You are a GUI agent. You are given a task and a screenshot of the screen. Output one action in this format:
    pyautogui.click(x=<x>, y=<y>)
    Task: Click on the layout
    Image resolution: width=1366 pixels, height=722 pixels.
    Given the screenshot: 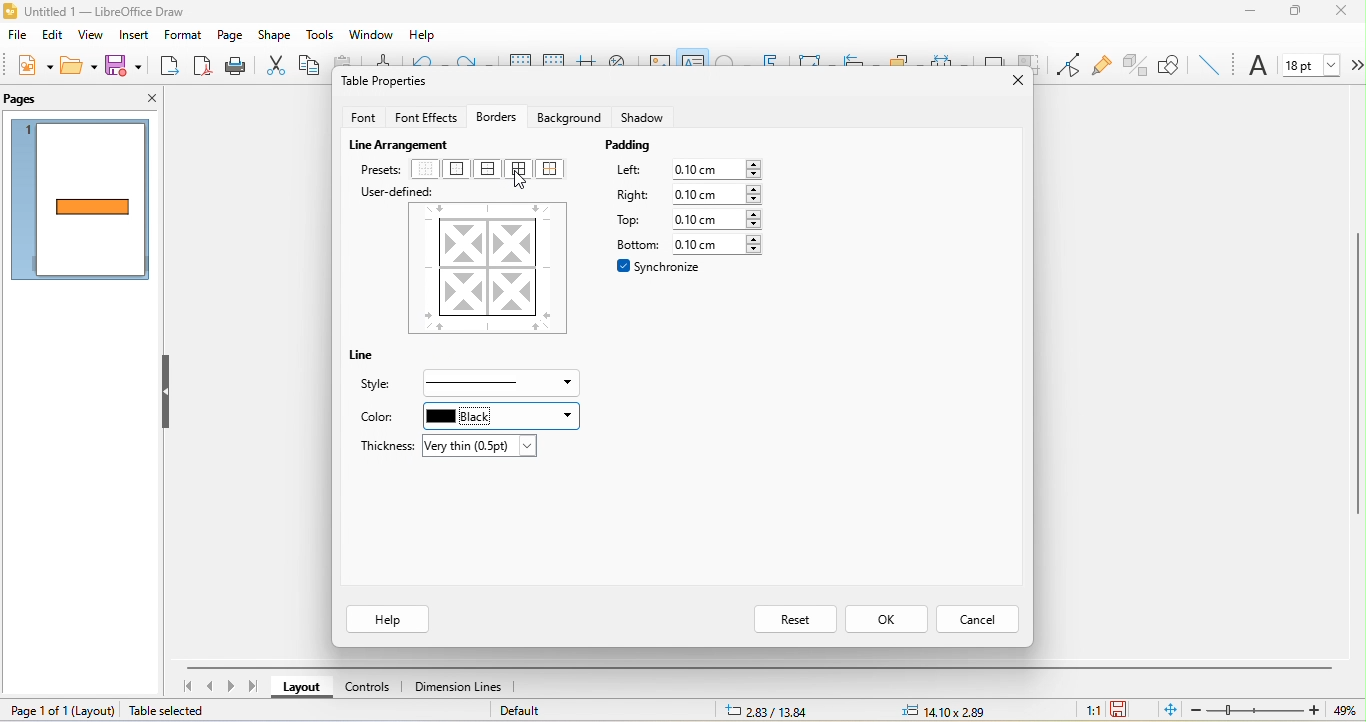 What is the action you would take?
    pyautogui.click(x=92, y=712)
    